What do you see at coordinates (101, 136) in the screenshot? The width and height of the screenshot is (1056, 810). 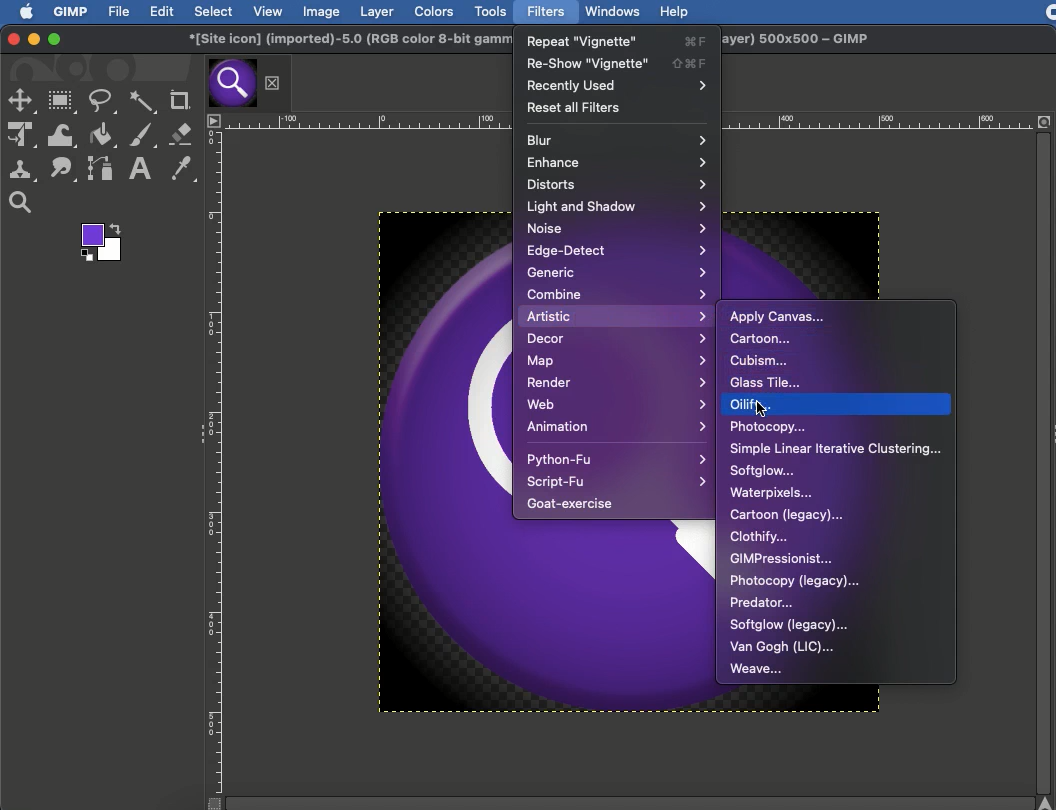 I see `Fill color` at bounding box center [101, 136].